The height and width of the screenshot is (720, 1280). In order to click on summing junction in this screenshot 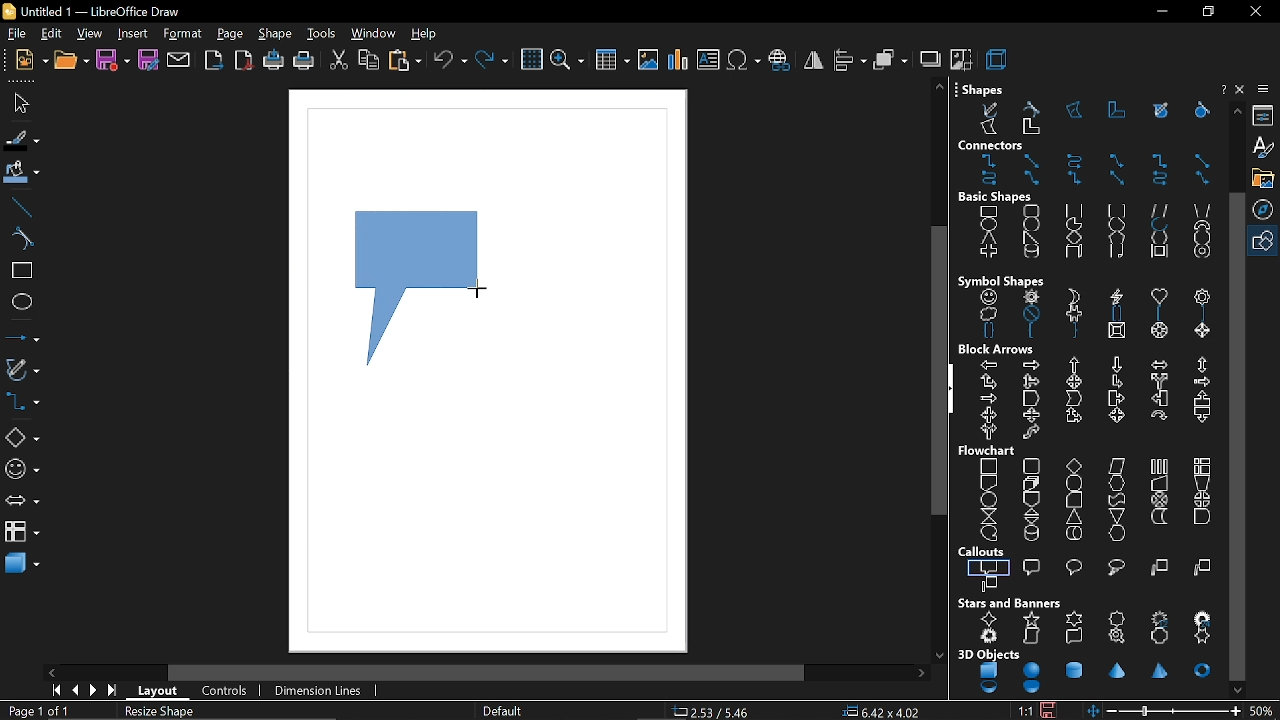, I will do `click(1160, 500)`.